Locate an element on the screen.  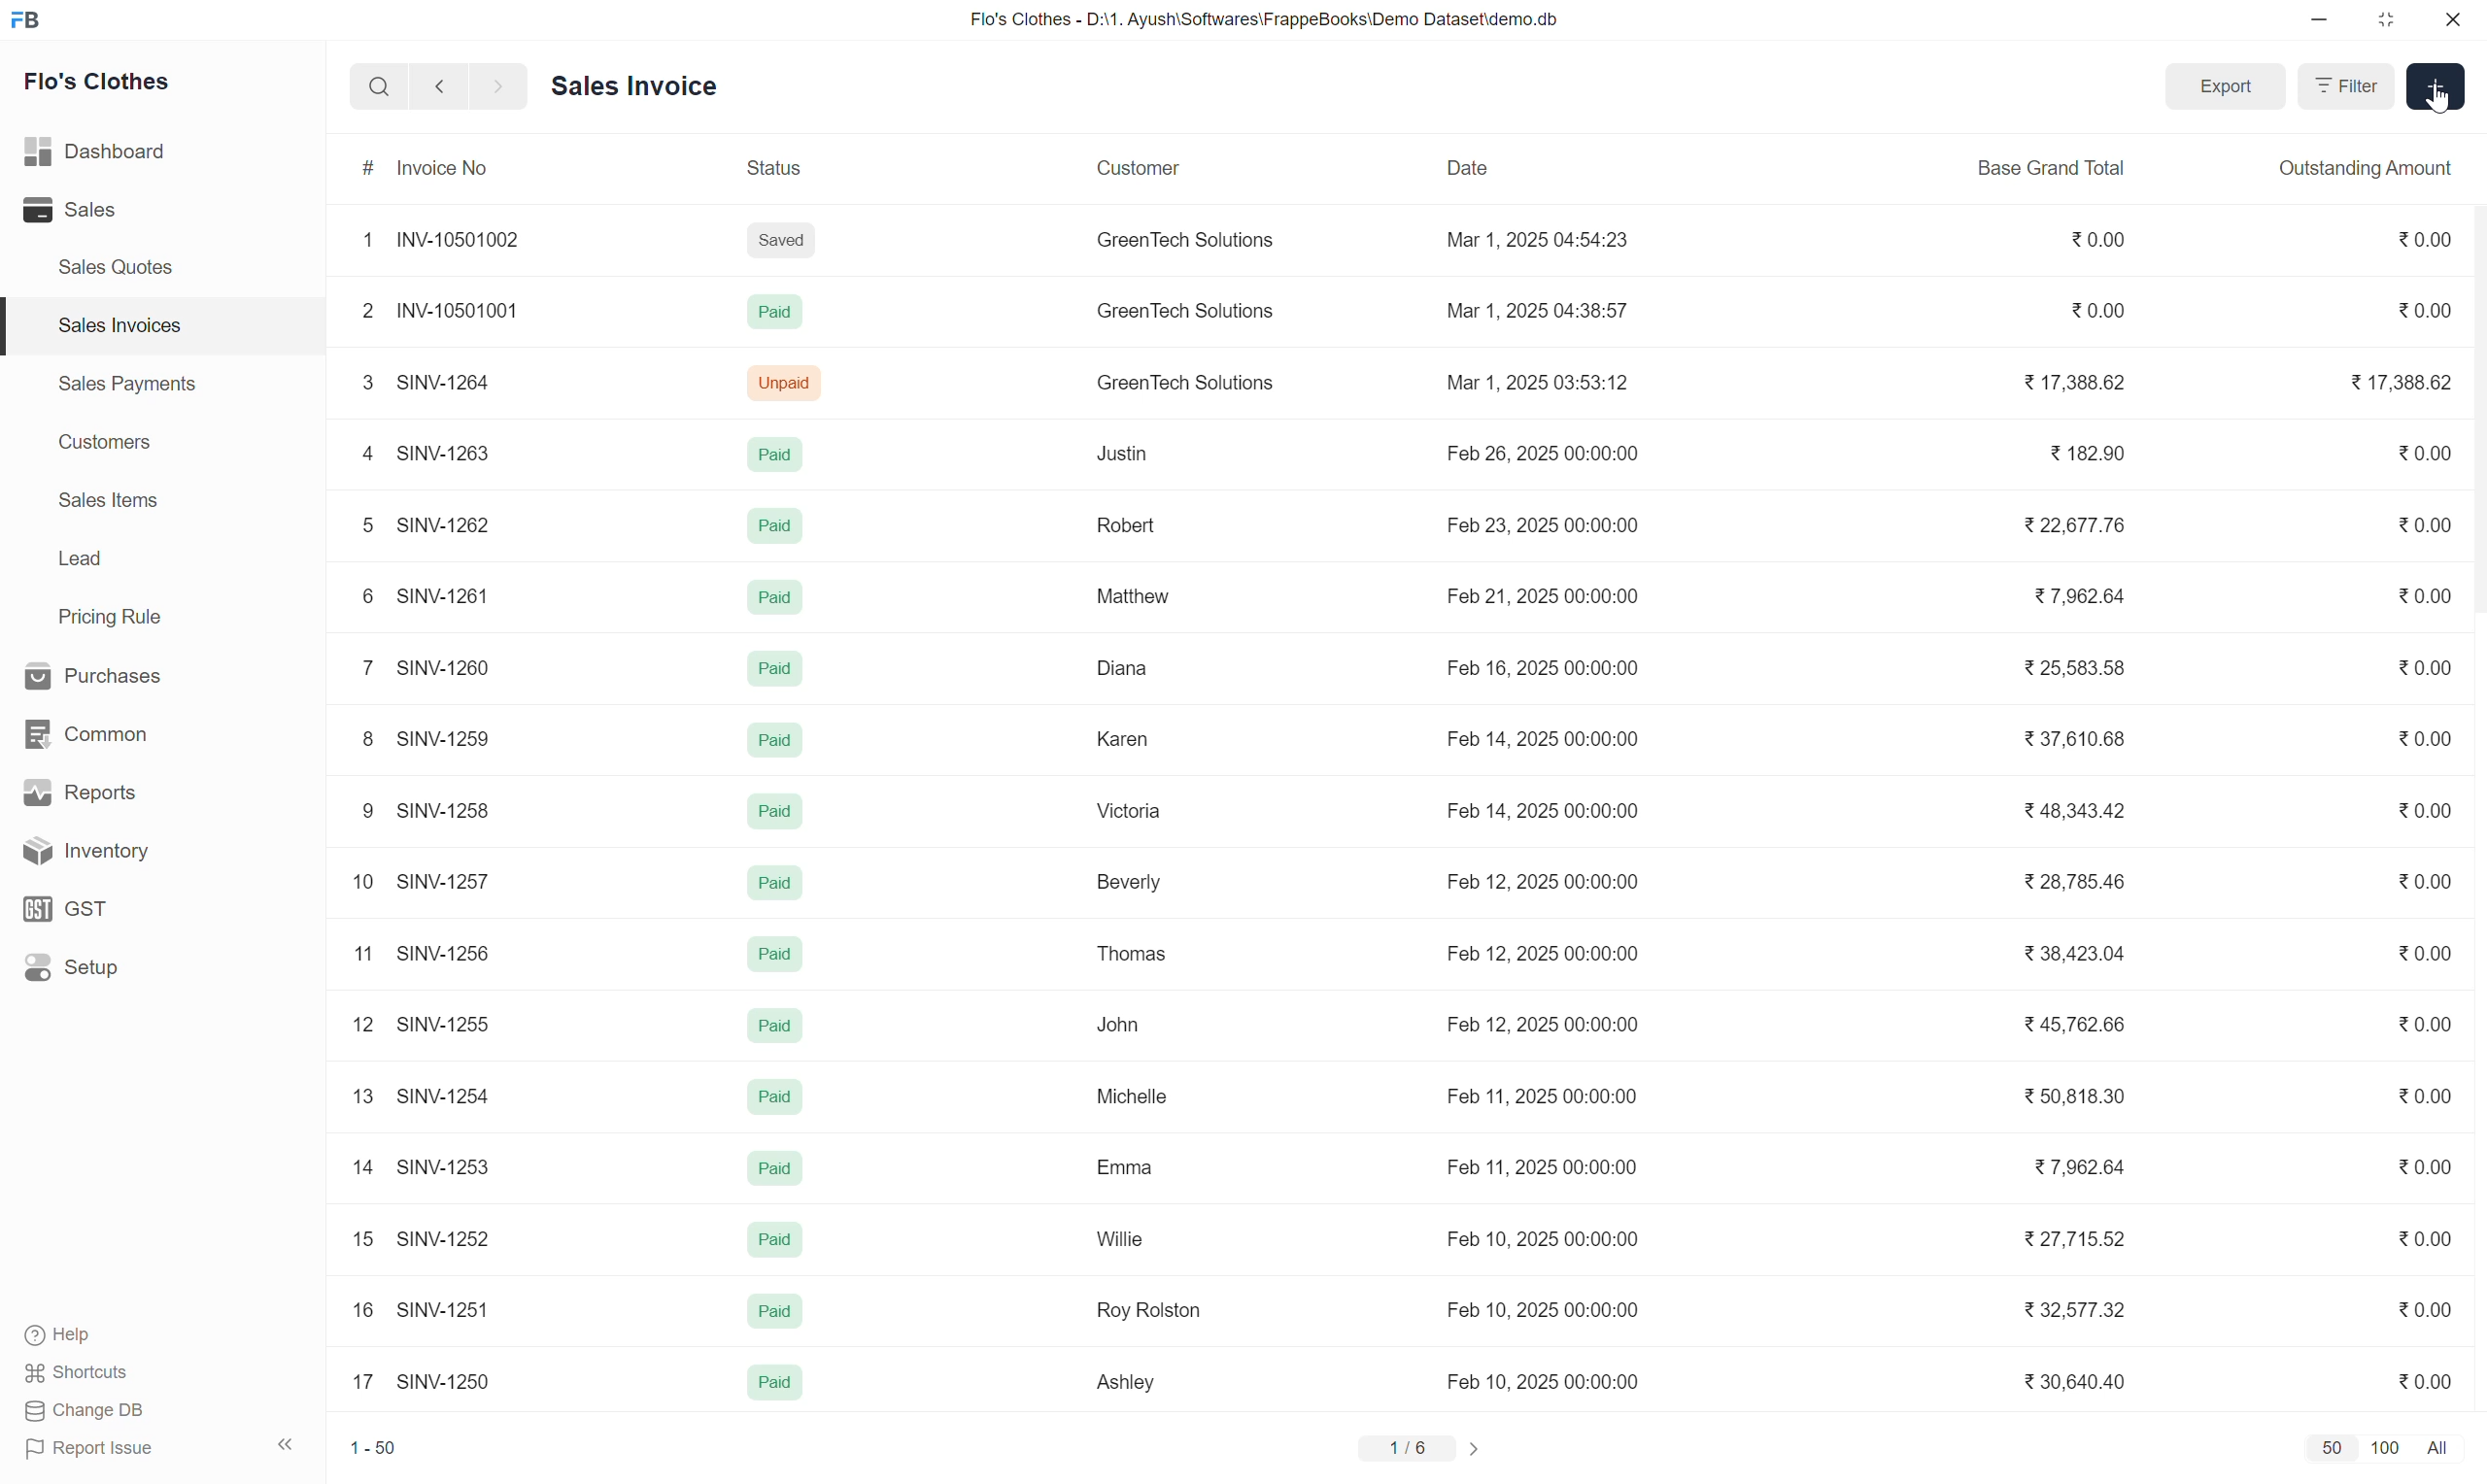
Feb 14, 2025 00:00:00 is located at coordinates (1543, 815).